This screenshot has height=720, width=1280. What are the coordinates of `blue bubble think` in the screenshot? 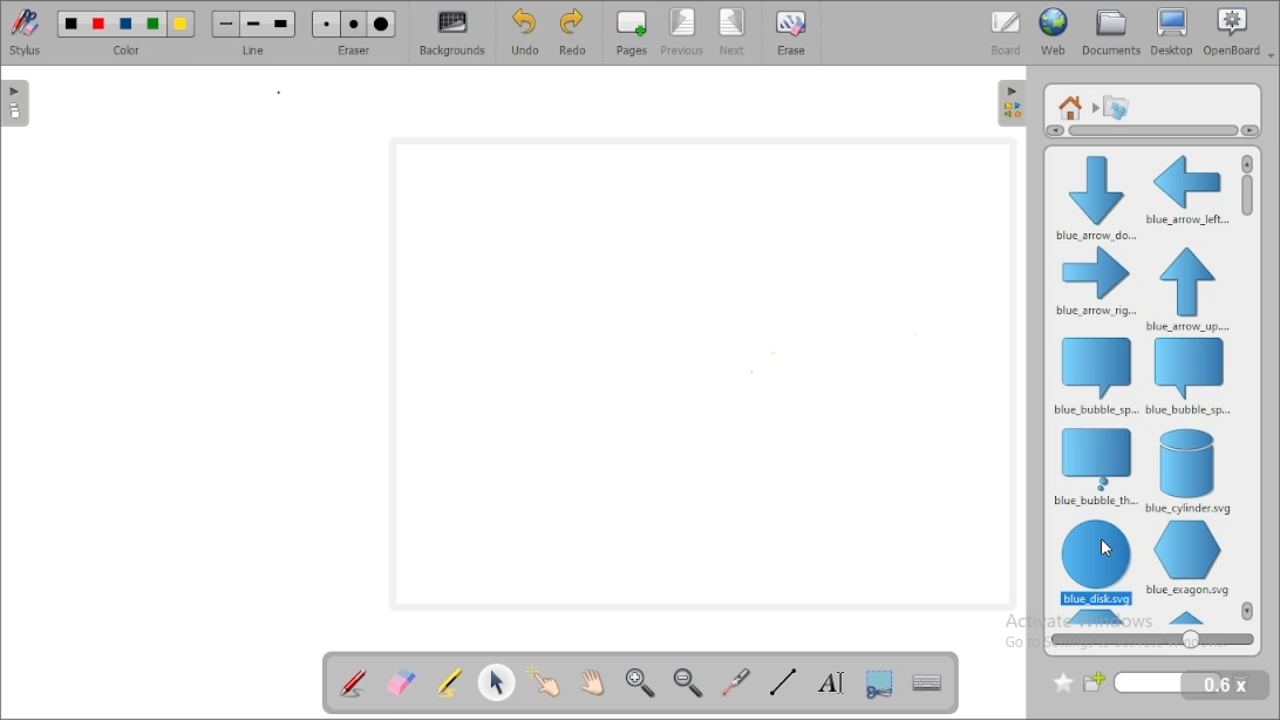 It's located at (1094, 467).